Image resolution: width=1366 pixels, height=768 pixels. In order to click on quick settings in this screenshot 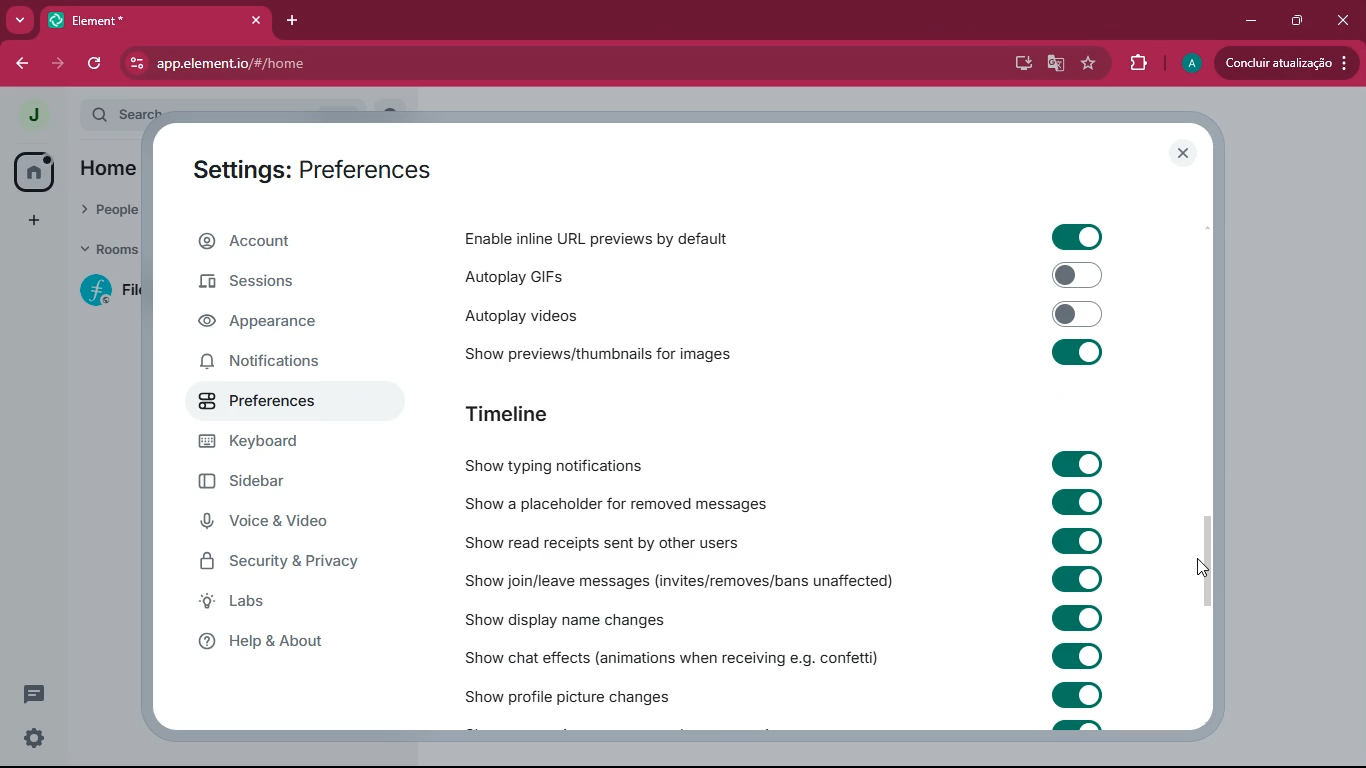, I will do `click(34, 737)`.